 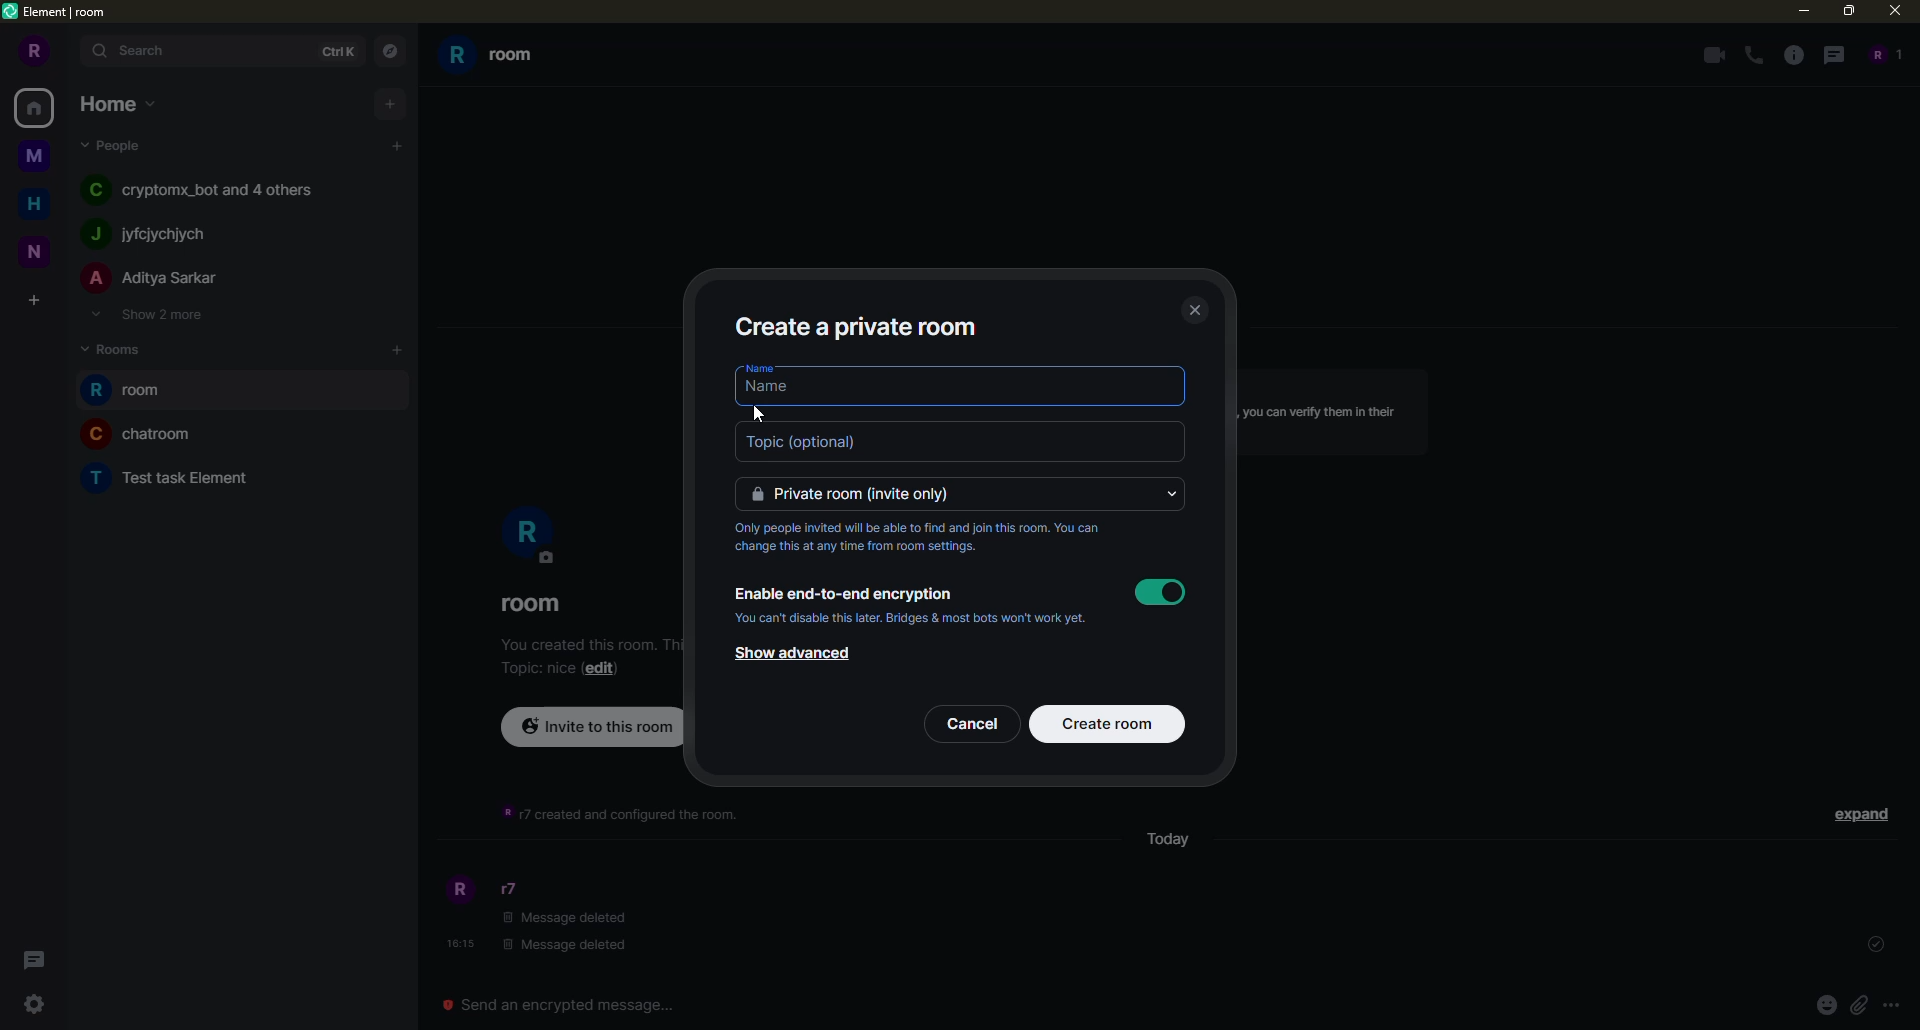 What do you see at coordinates (39, 205) in the screenshot?
I see `home` at bounding box center [39, 205].